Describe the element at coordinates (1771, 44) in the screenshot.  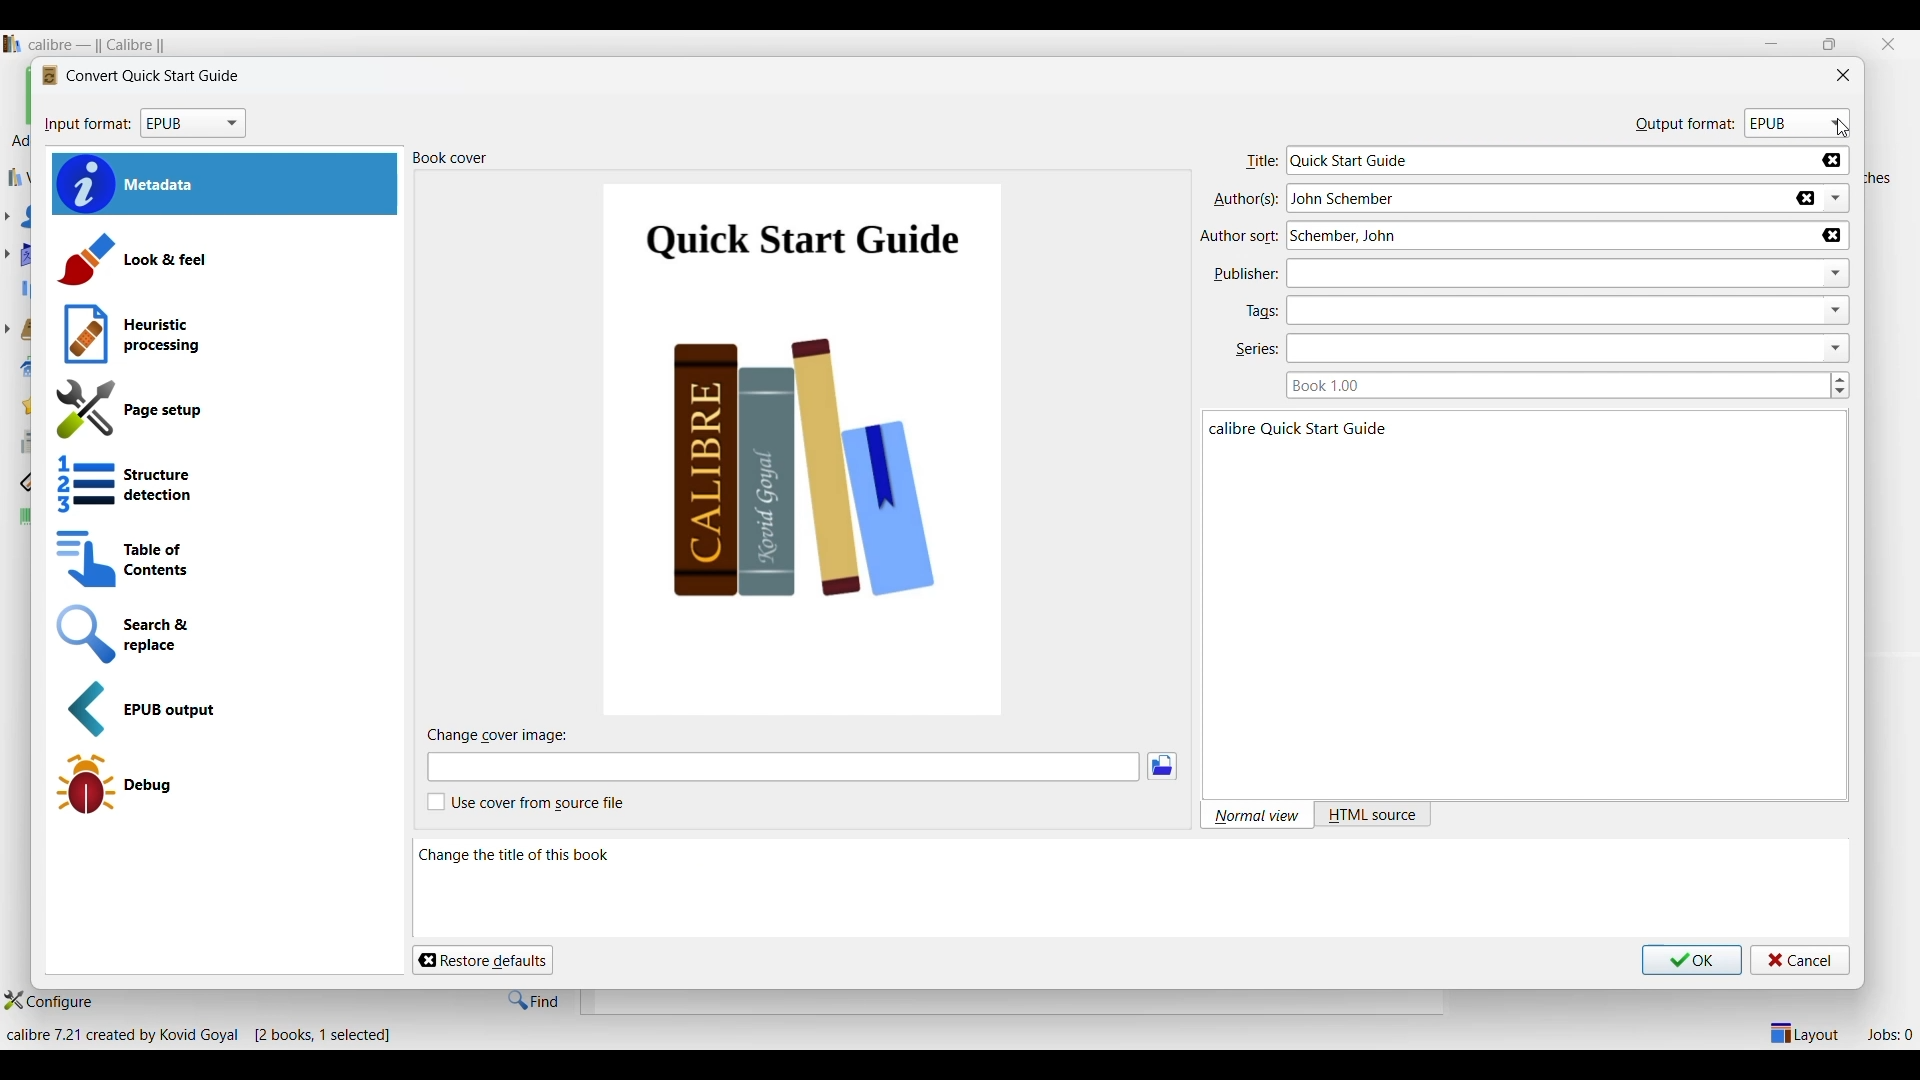
I see `Minimize` at that location.